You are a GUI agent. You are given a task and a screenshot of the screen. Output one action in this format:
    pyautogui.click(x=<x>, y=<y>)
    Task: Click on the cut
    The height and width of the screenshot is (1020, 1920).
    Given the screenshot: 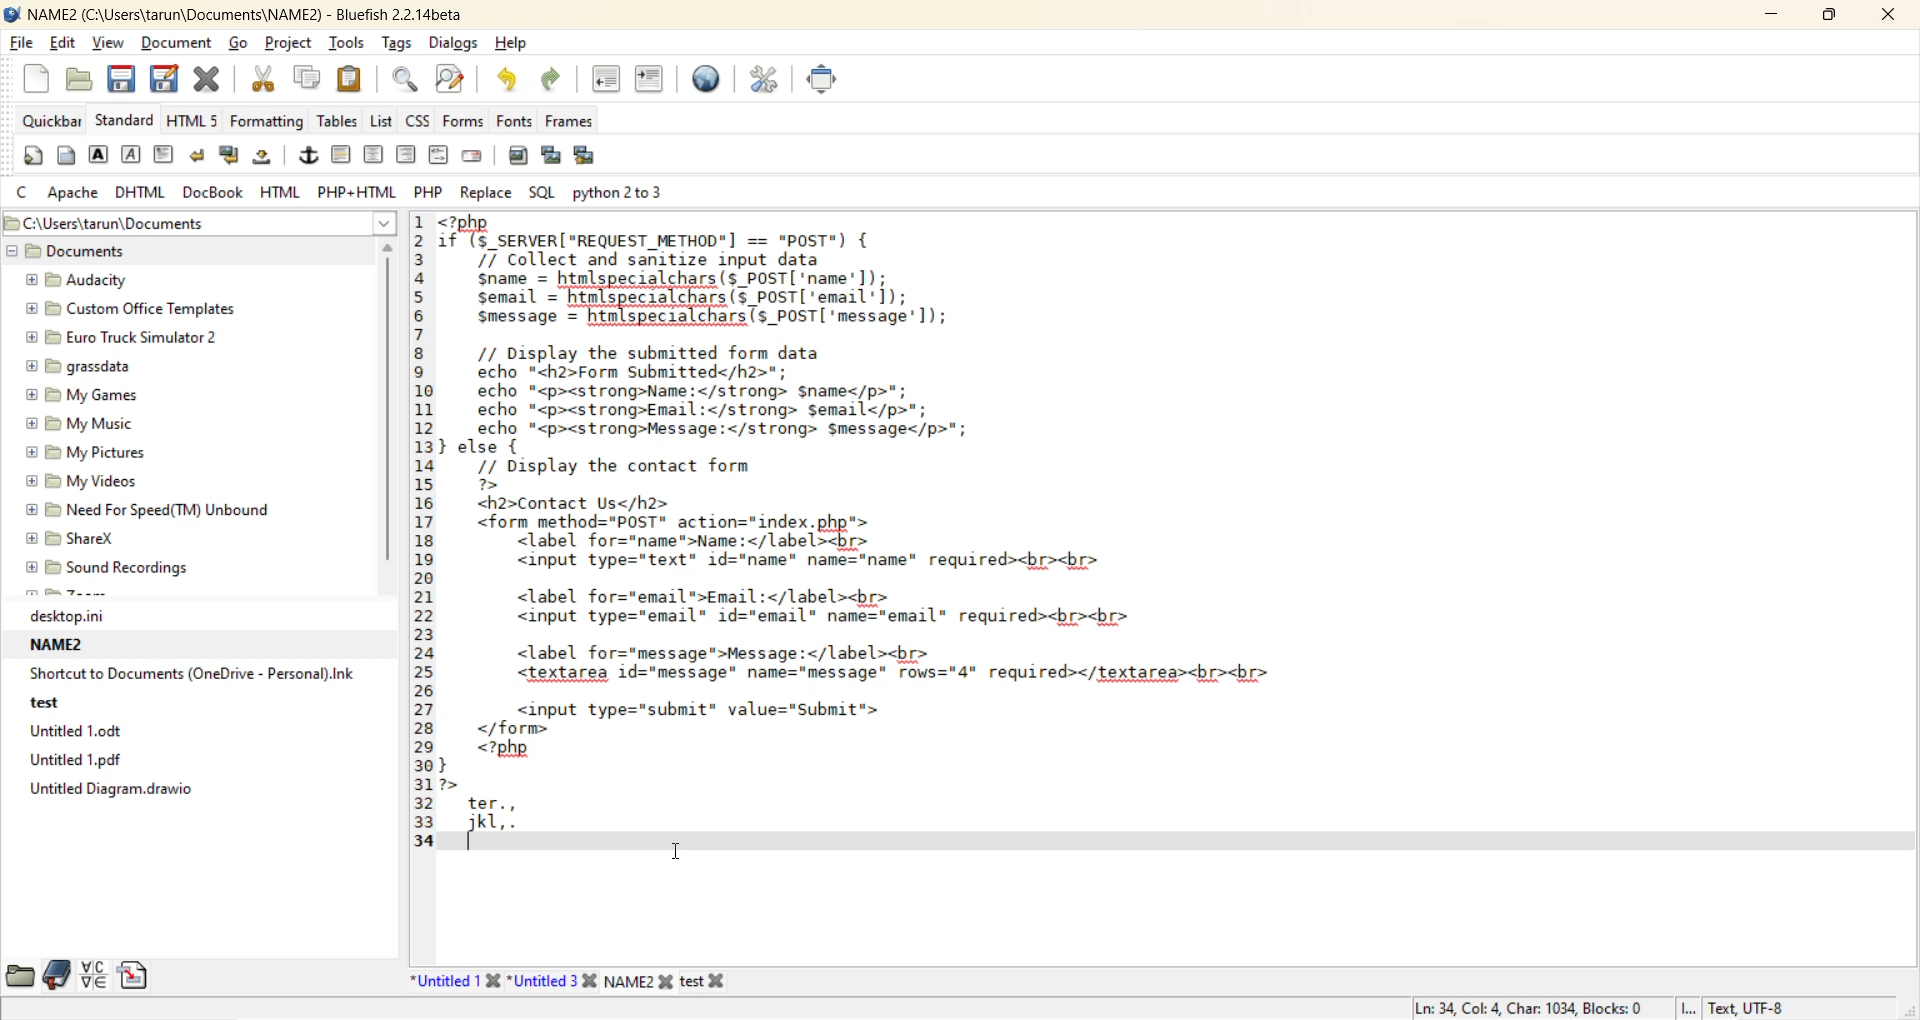 What is the action you would take?
    pyautogui.click(x=267, y=80)
    